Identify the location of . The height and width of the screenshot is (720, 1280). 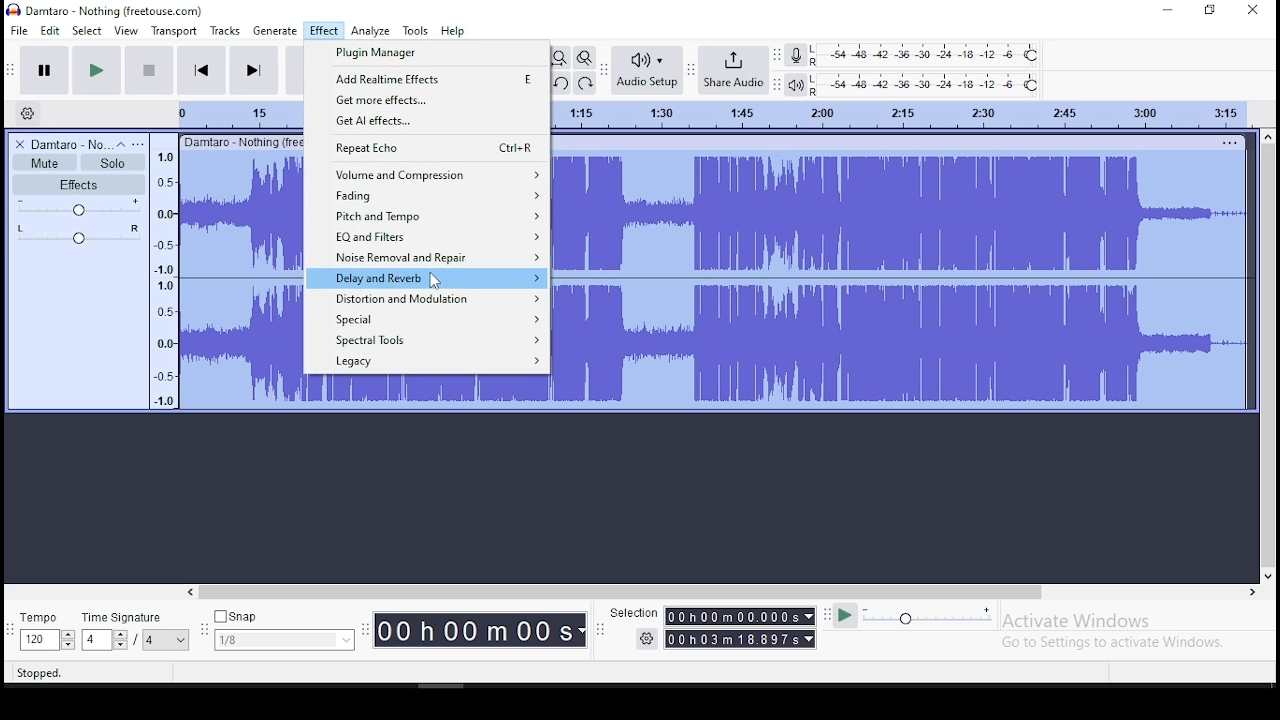
(600, 630).